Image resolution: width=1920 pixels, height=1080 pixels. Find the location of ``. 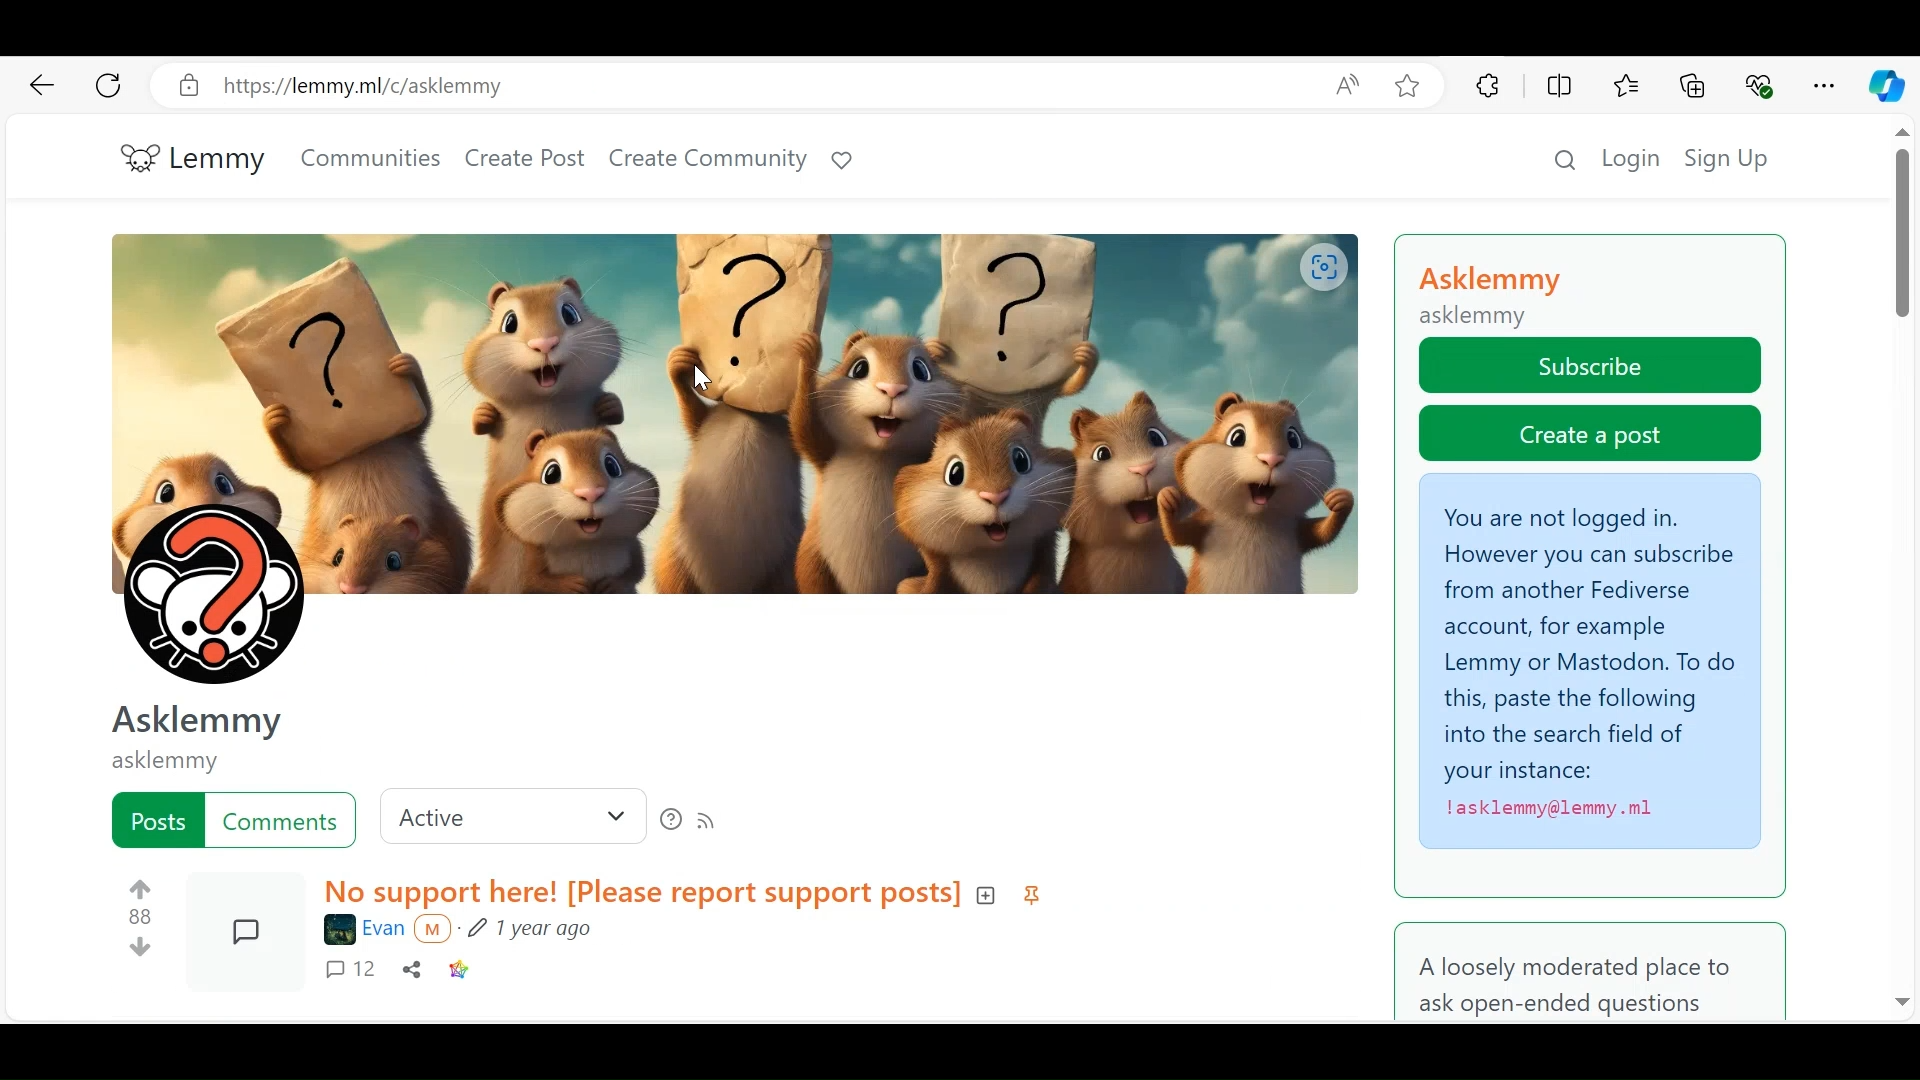

 is located at coordinates (1902, 1001).